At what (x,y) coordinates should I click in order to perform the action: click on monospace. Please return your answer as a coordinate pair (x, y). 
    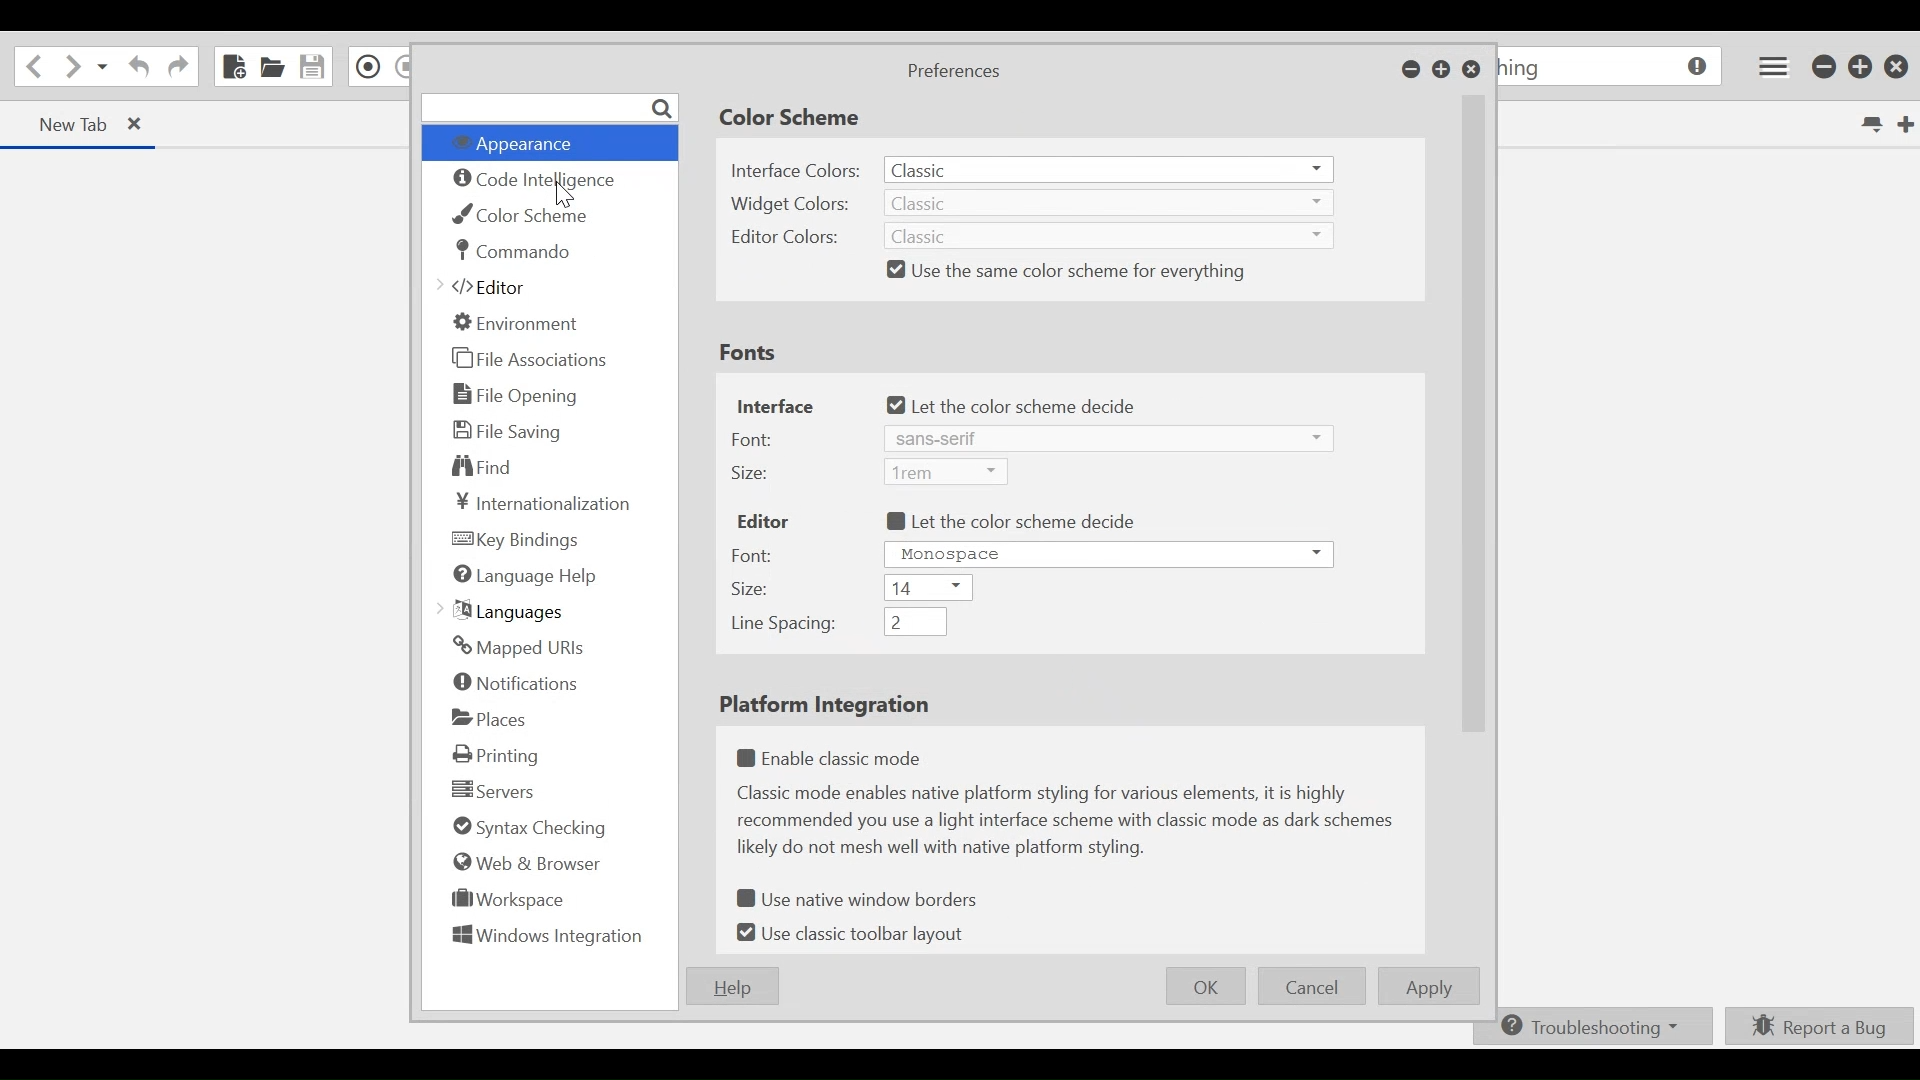
    Looking at the image, I should click on (1108, 554).